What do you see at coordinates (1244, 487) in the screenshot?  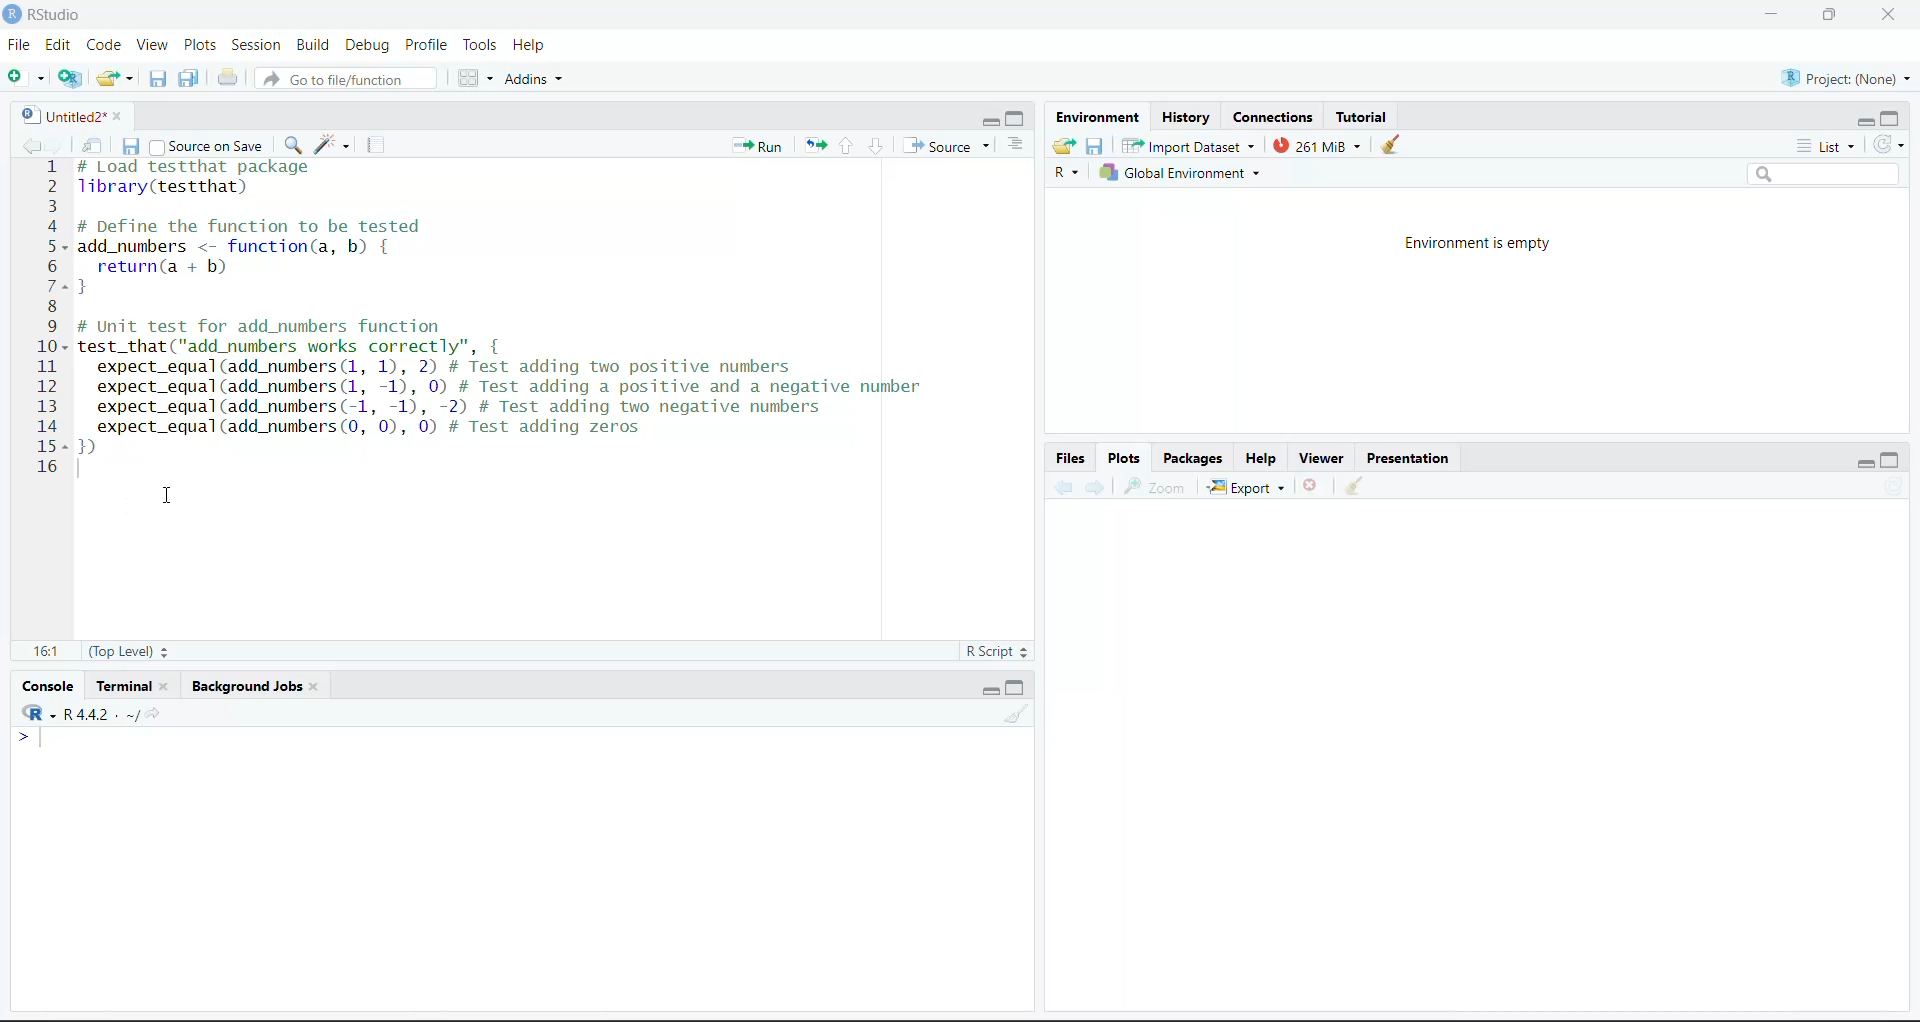 I see `Export` at bounding box center [1244, 487].